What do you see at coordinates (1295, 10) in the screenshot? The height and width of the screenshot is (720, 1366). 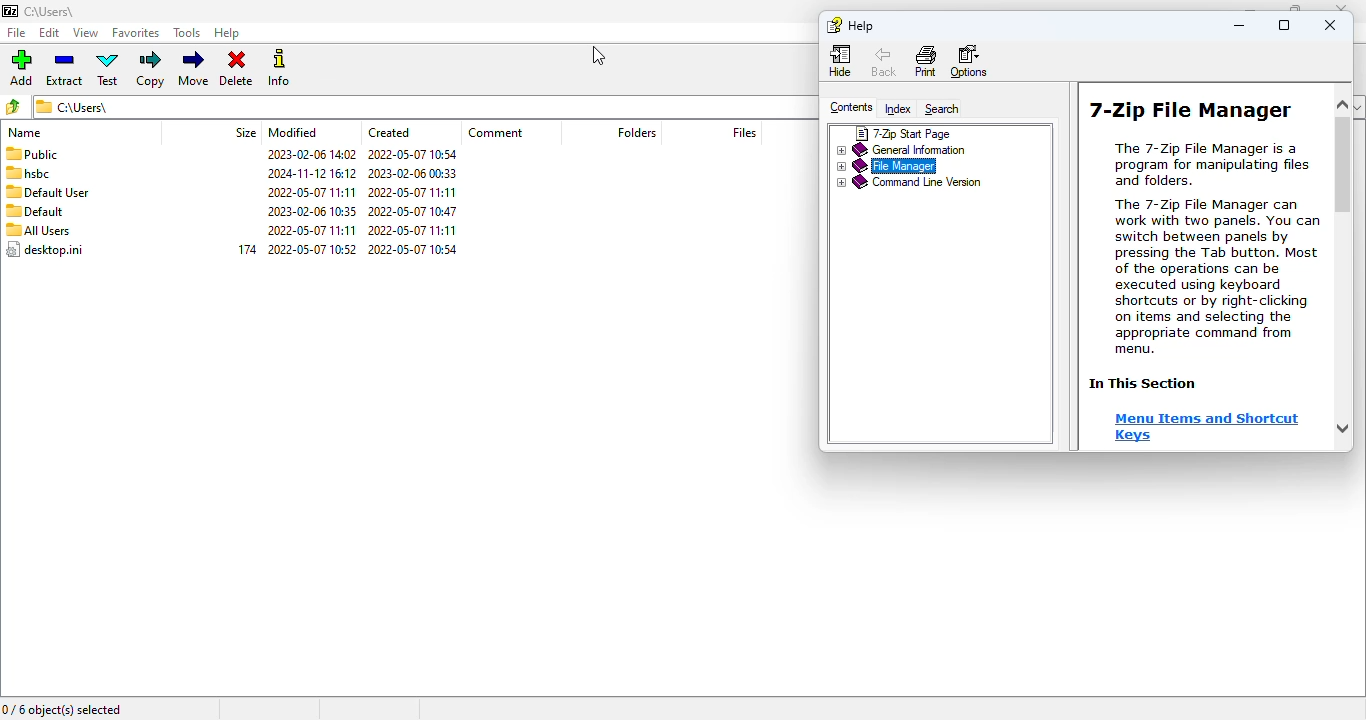 I see `maximize` at bounding box center [1295, 10].